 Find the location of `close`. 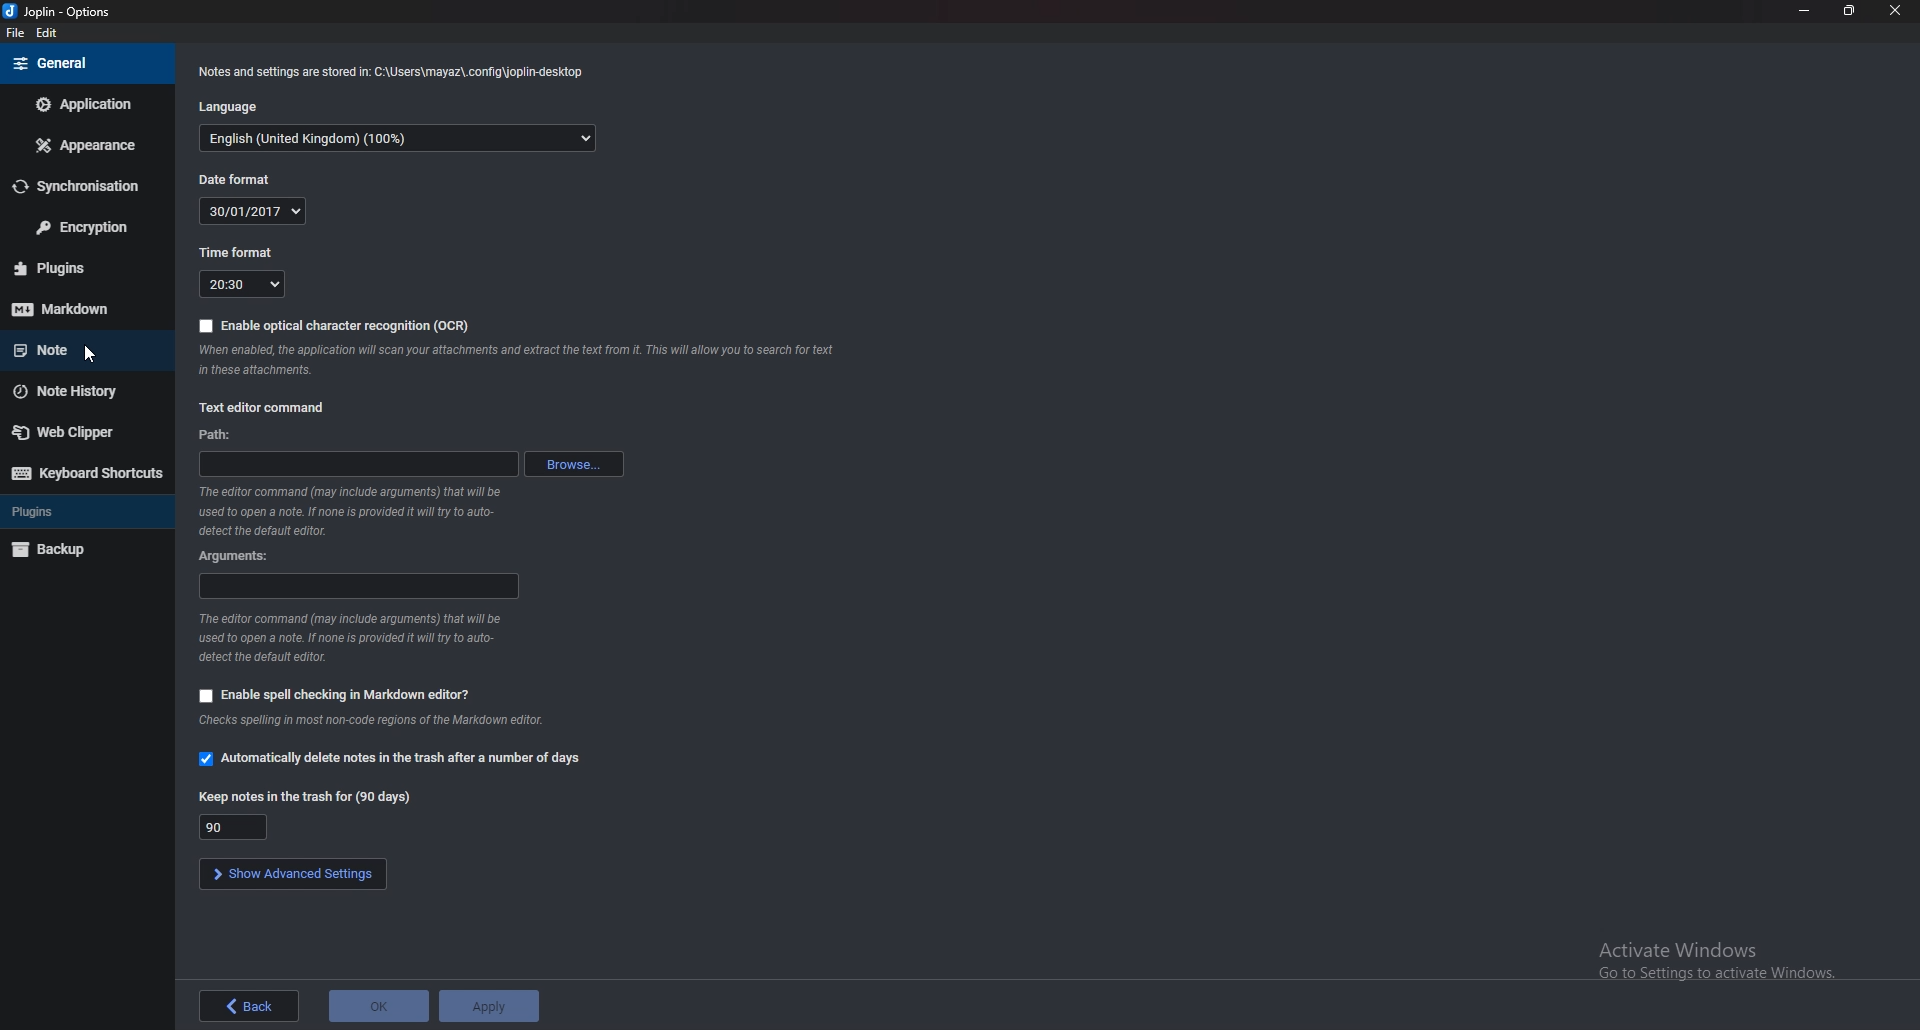

close is located at coordinates (1896, 11).